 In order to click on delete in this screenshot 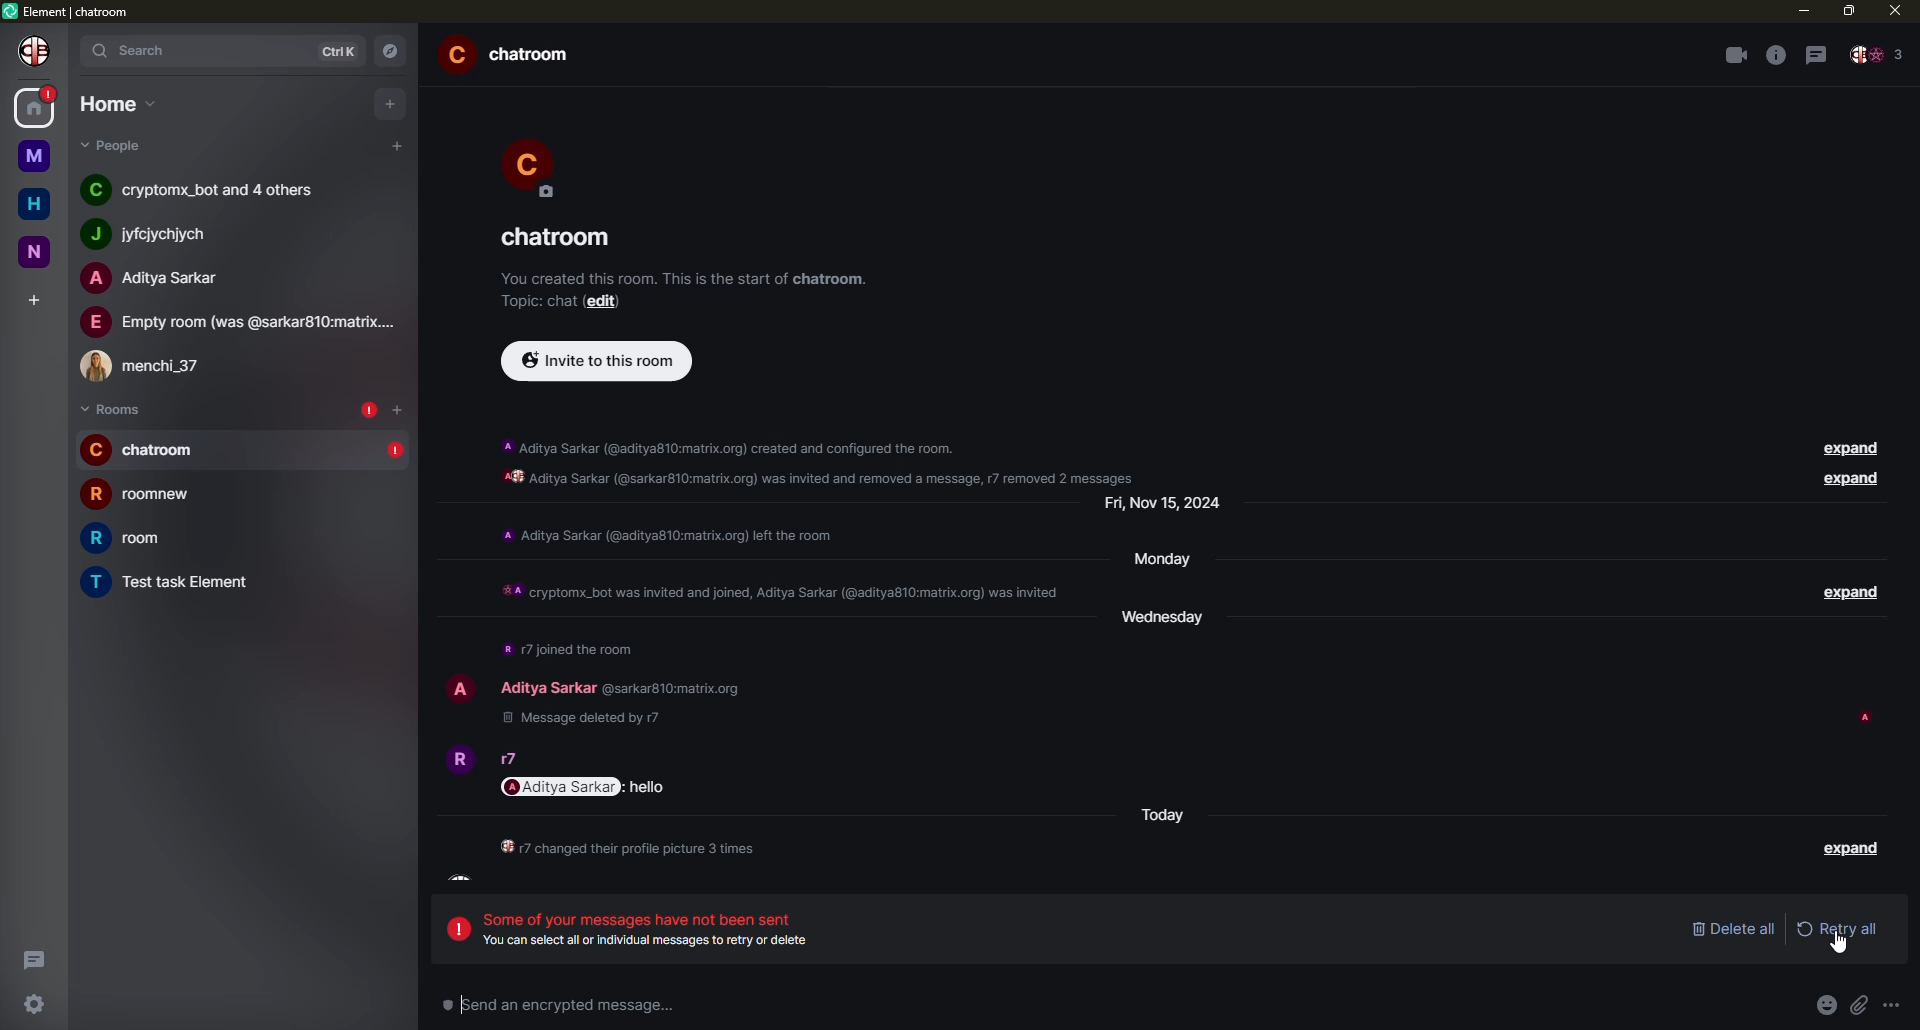, I will do `click(1734, 927)`.